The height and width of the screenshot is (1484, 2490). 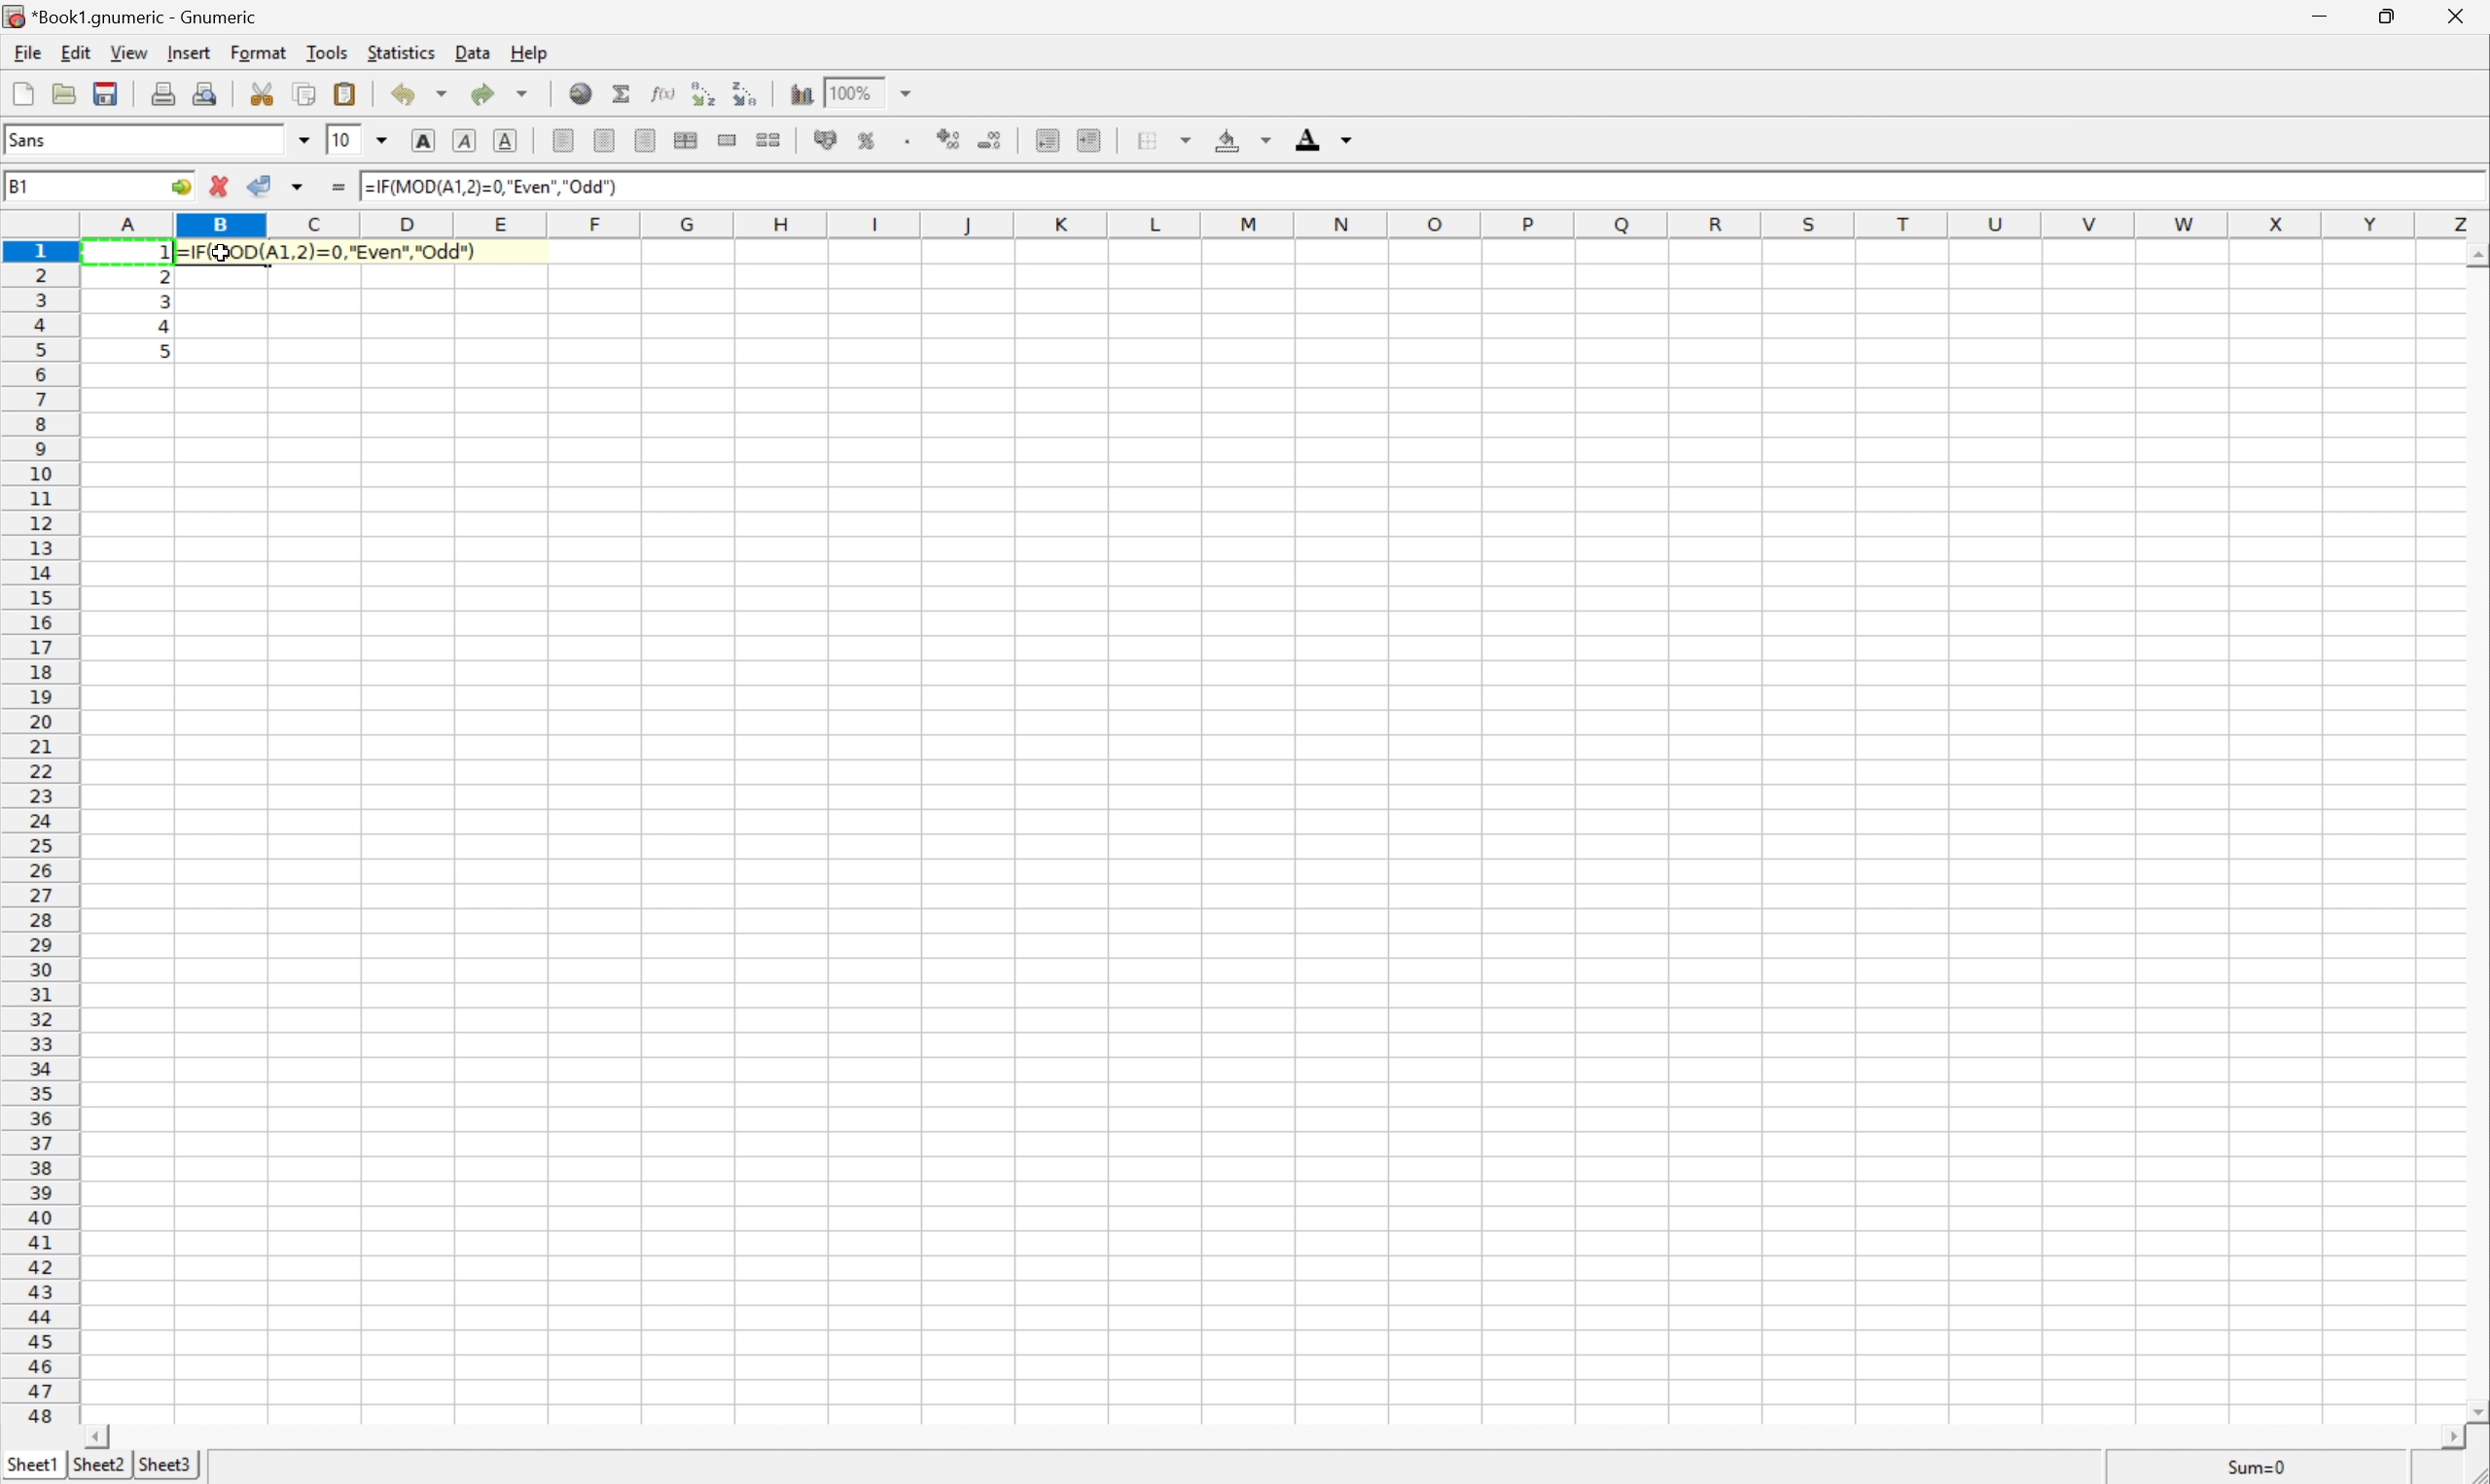 What do you see at coordinates (904, 93) in the screenshot?
I see `Drop Down` at bounding box center [904, 93].